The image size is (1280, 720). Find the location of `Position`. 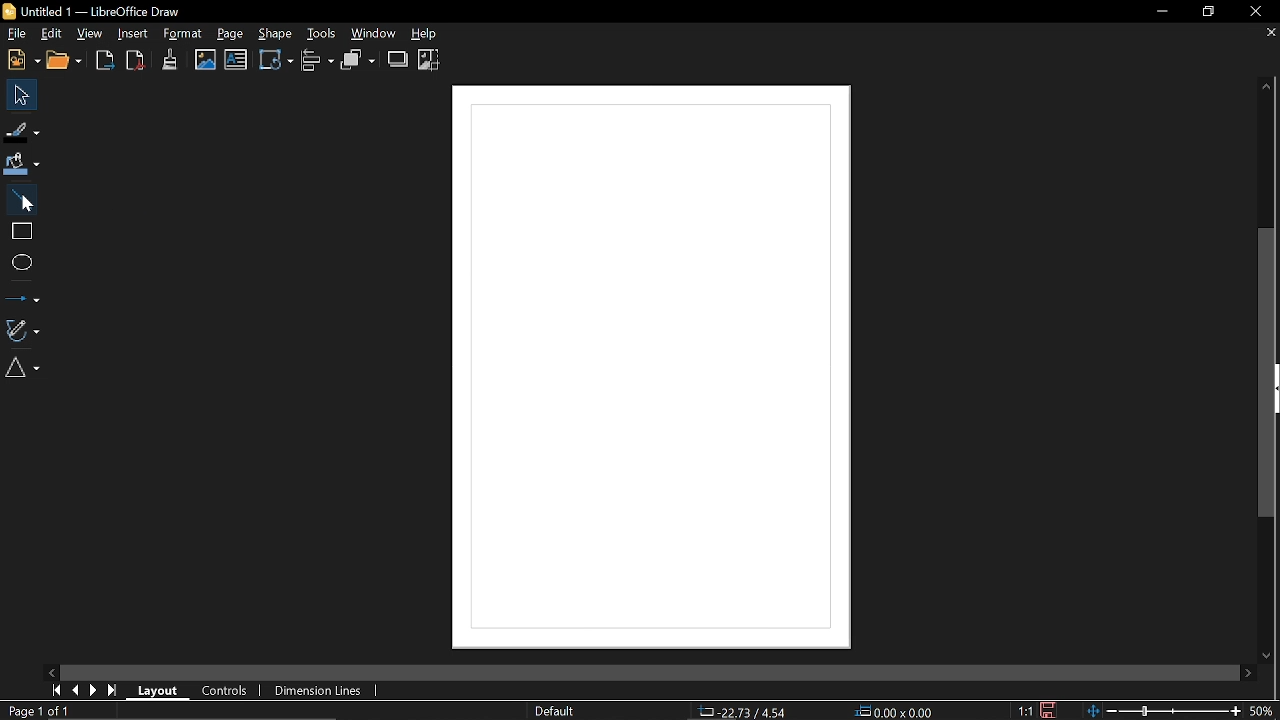

Position is located at coordinates (742, 711).